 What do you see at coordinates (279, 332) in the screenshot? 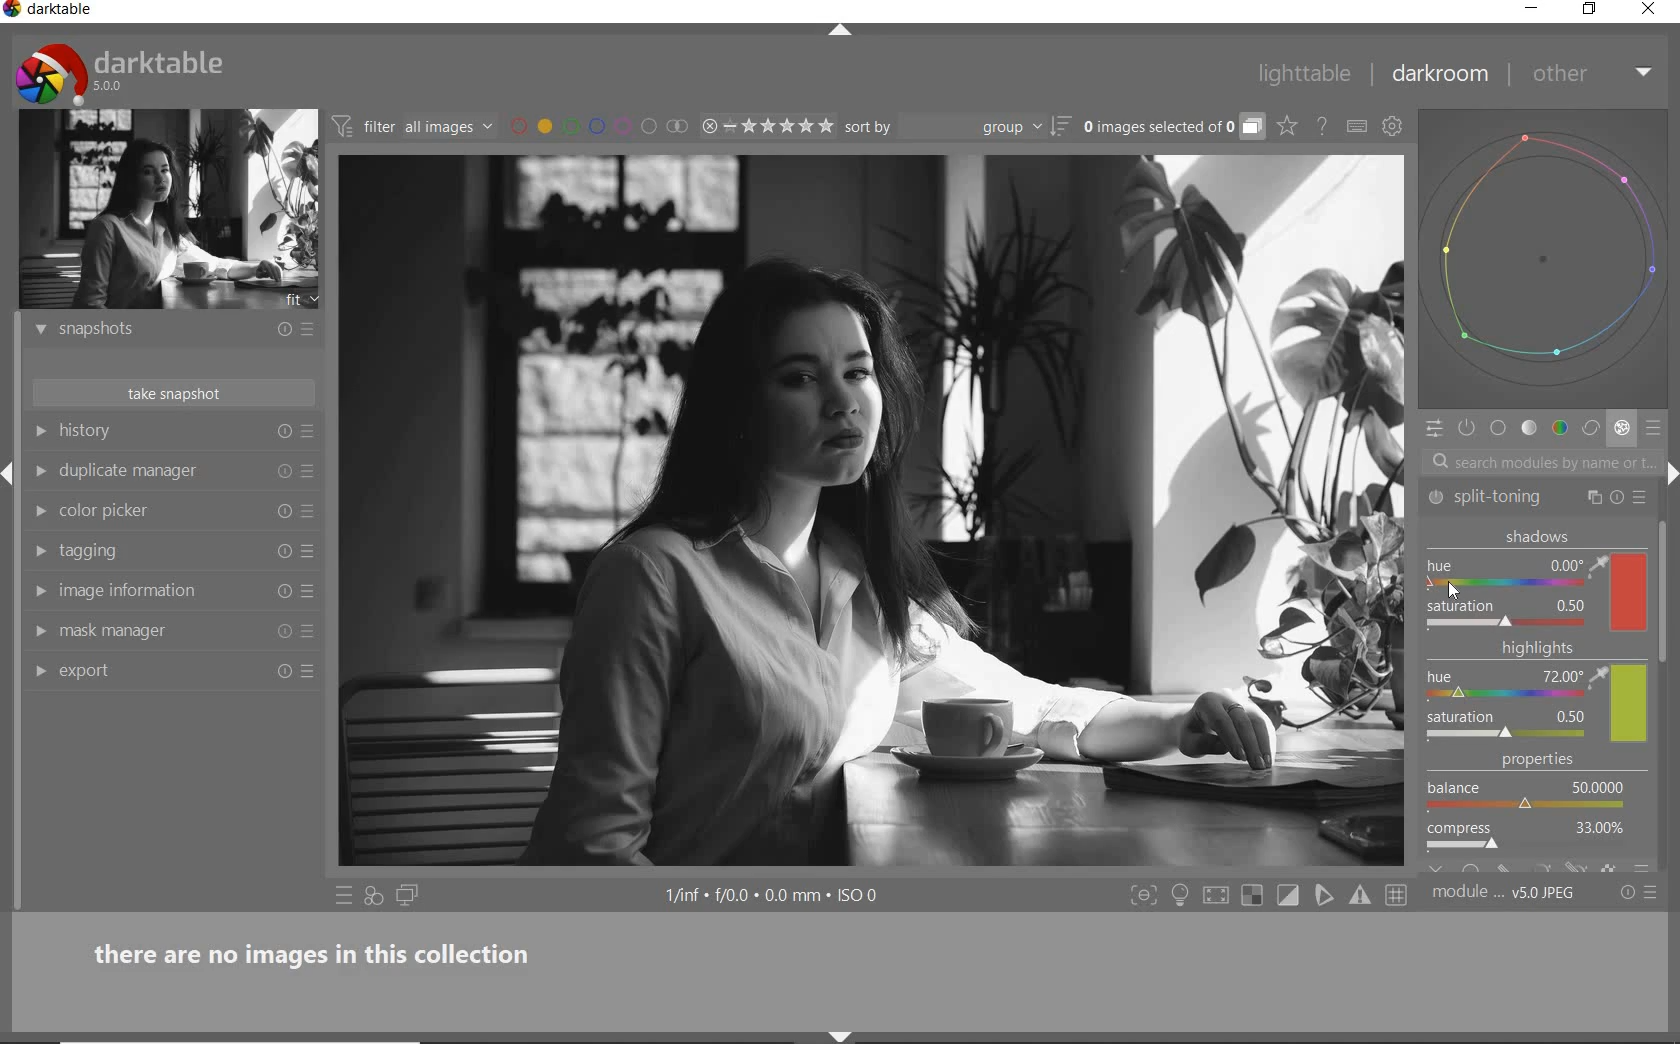
I see `reset` at bounding box center [279, 332].